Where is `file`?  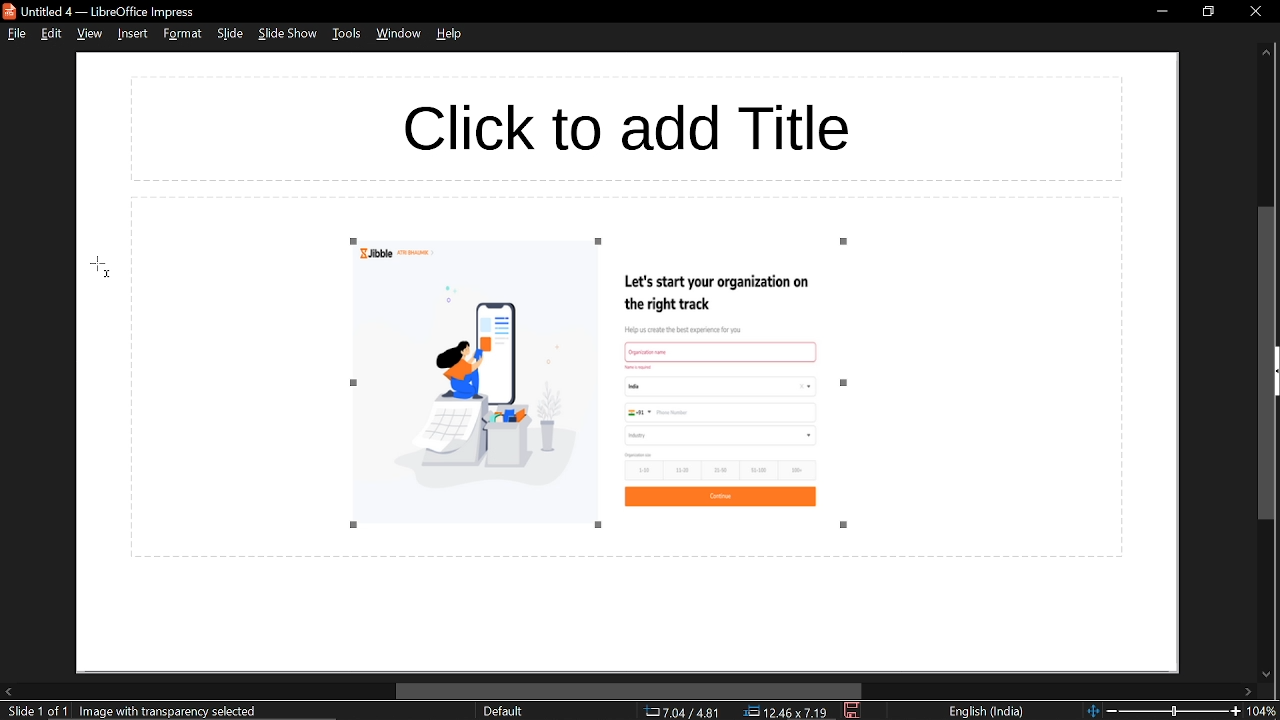
file is located at coordinates (16, 35).